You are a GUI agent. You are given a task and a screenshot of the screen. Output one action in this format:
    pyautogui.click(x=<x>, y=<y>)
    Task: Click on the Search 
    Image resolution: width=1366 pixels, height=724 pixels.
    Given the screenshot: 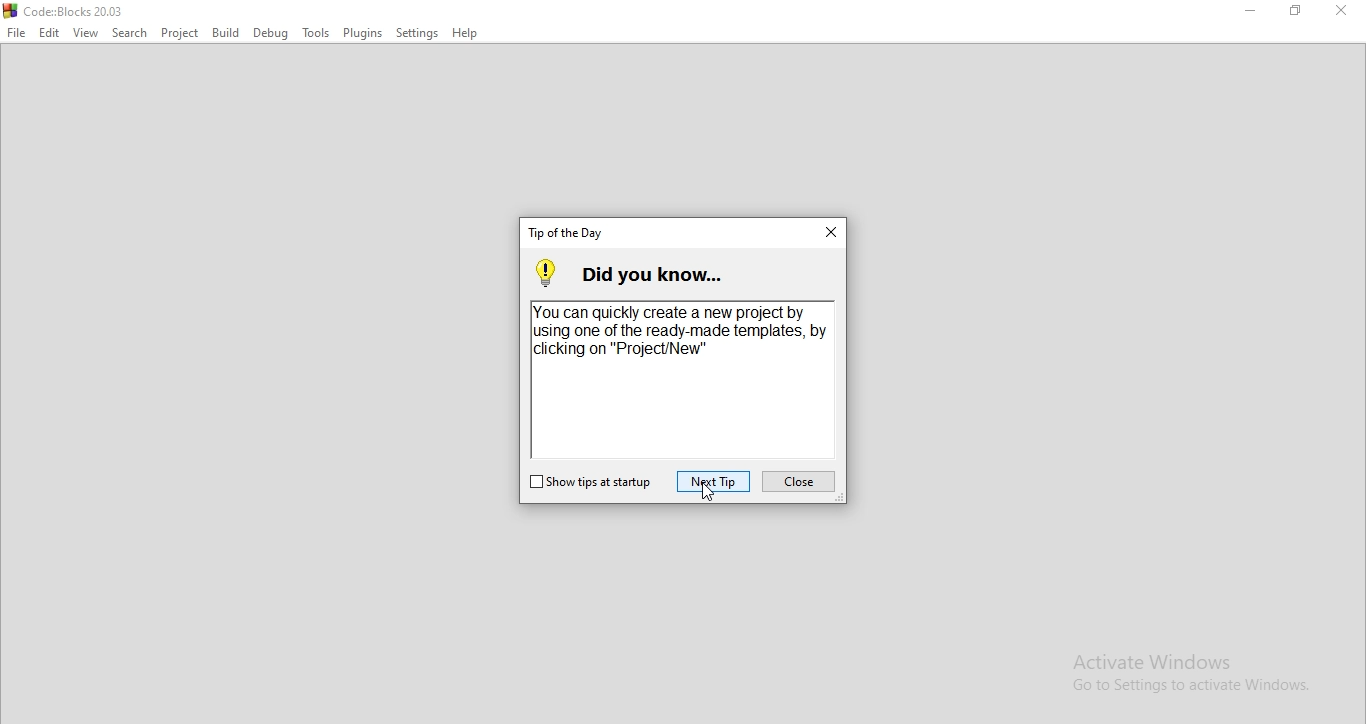 What is the action you would take?
    pyautogui.click(x=129, y=32)
    